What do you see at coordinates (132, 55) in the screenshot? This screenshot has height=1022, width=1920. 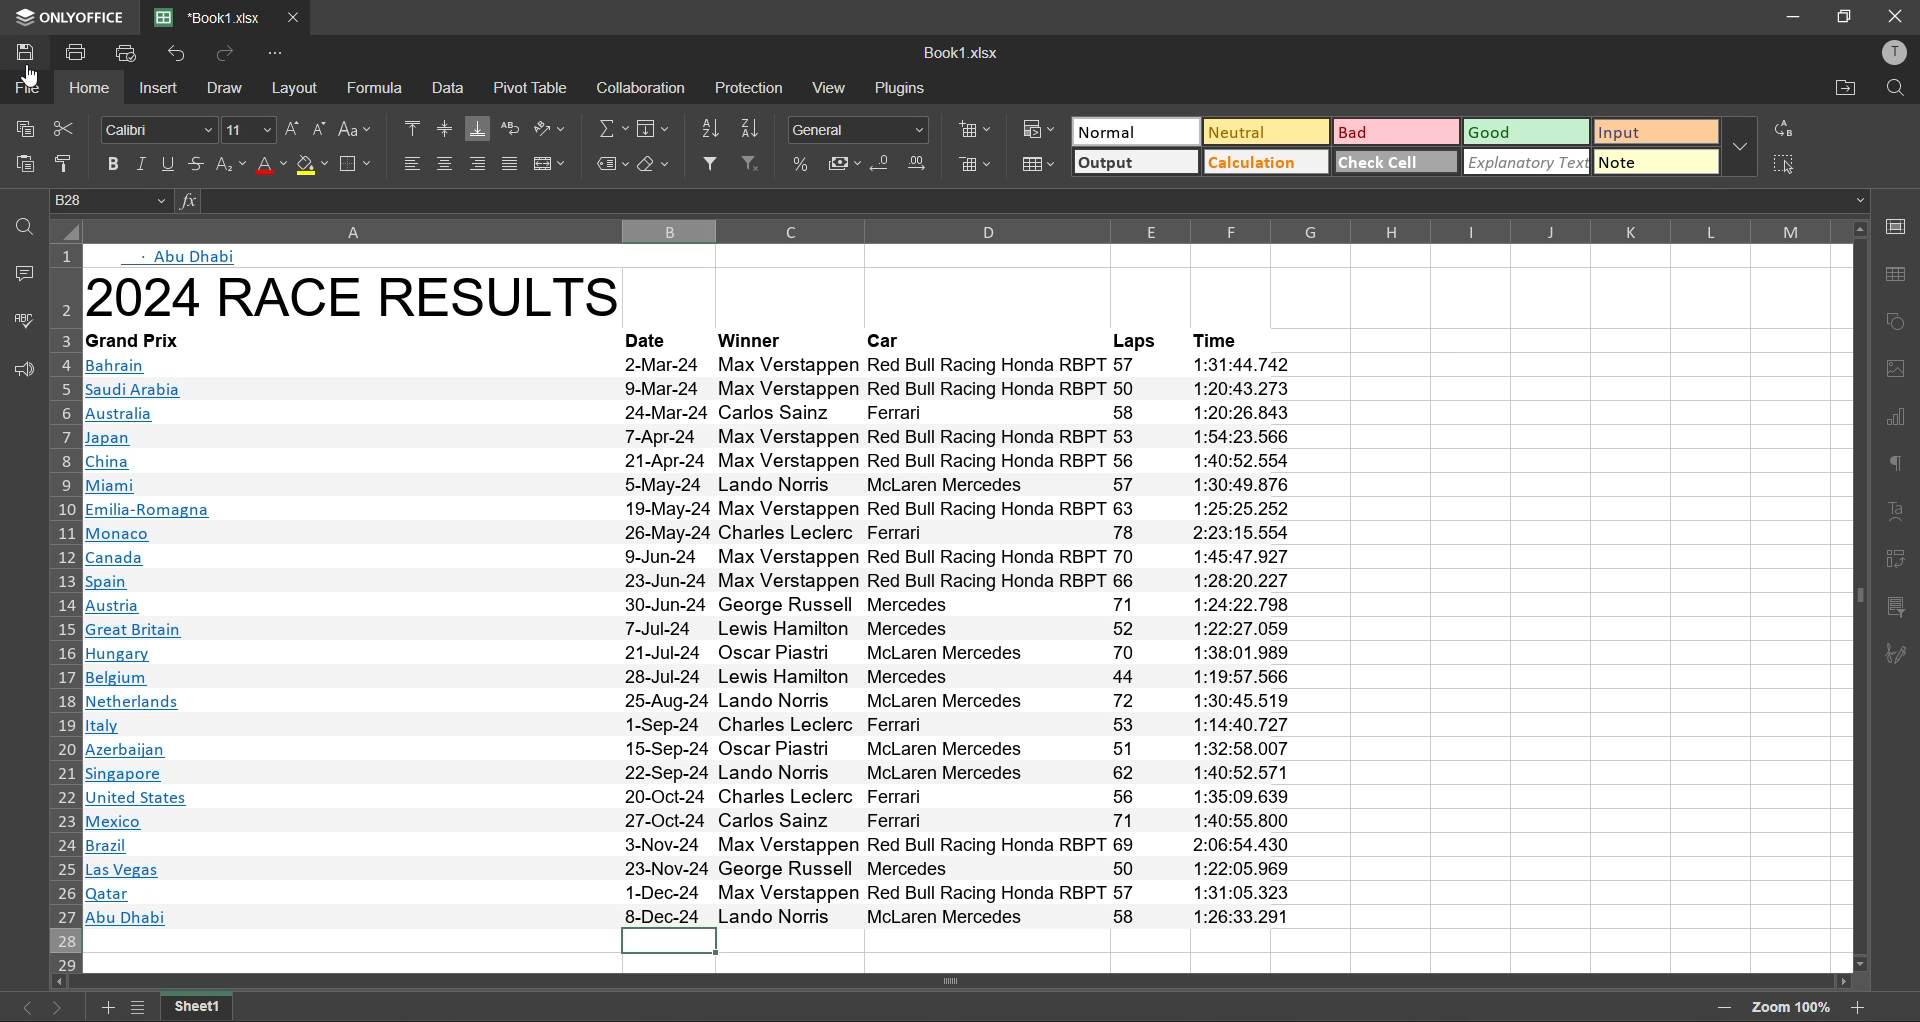 I see `quick print` at bounding box center [132, 55].